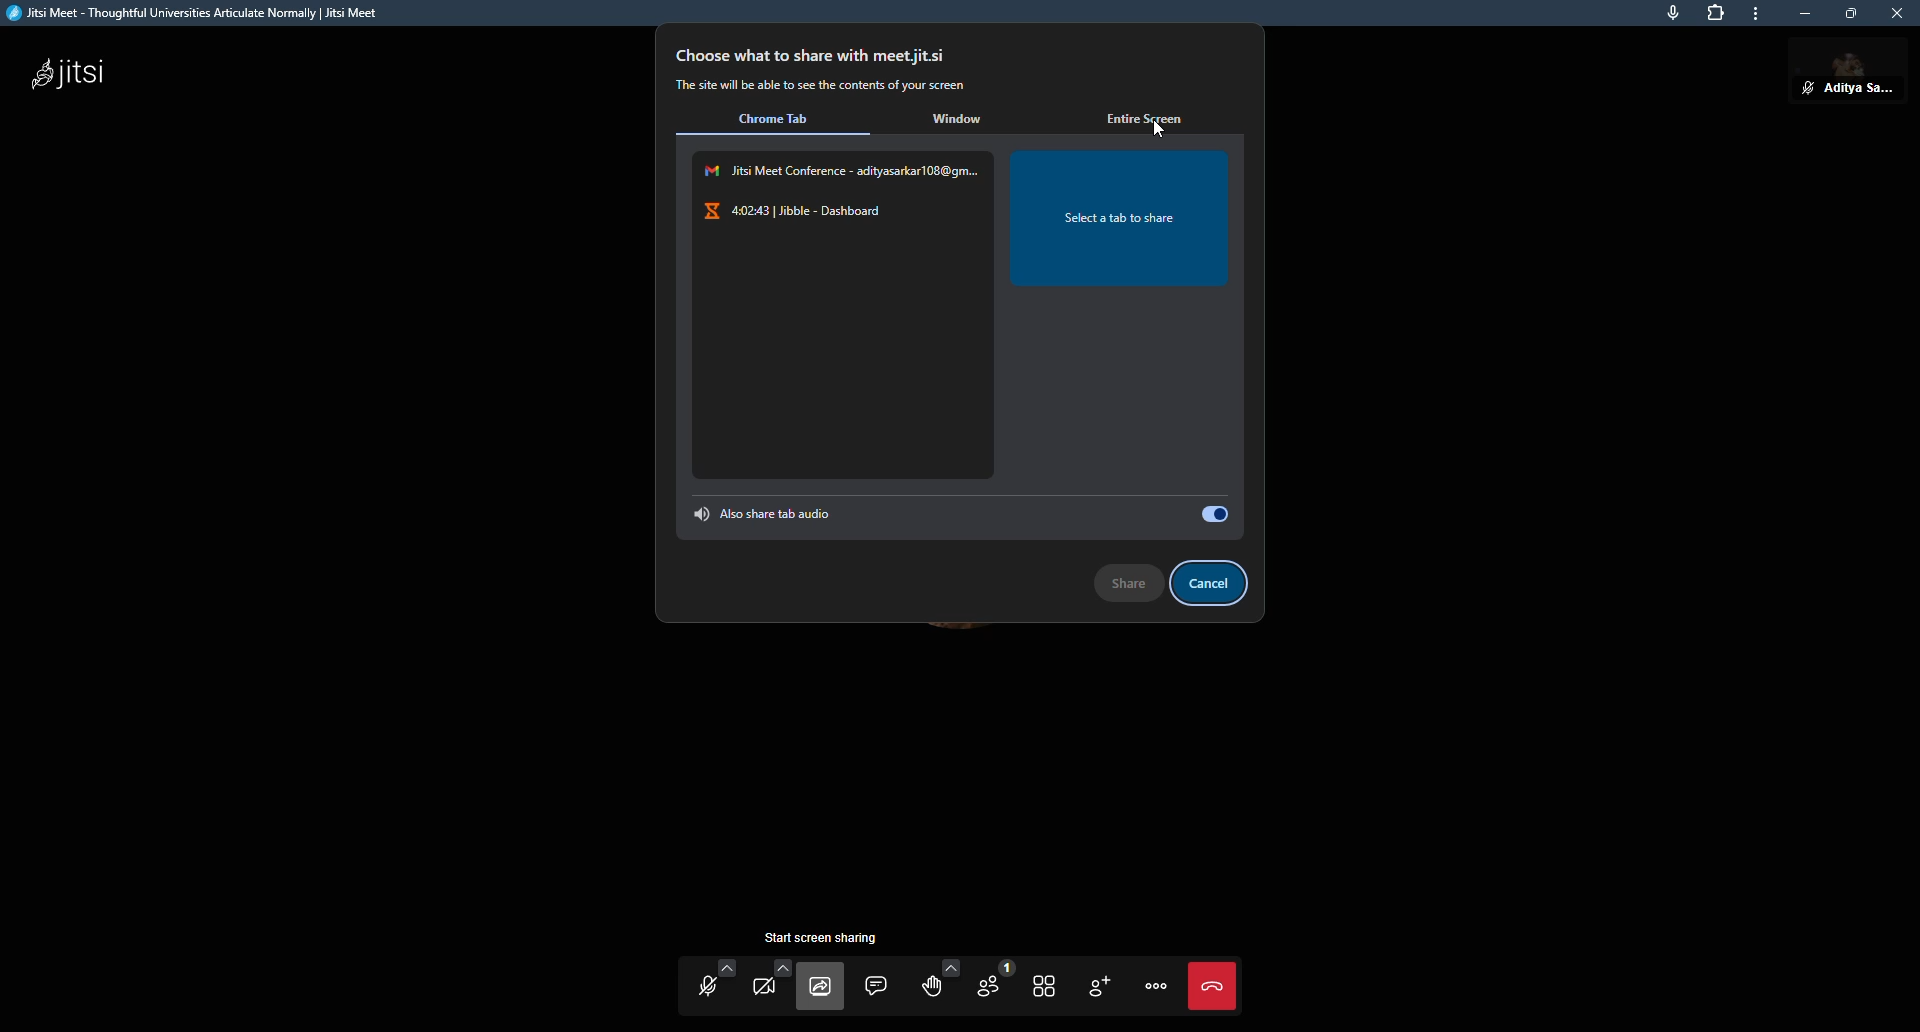 This screenshot has height=1032, width=1920. What do you see at coordinates (824, 986) in the screenshot?
I see `start screen sharing` at bounding box center [824, 986].